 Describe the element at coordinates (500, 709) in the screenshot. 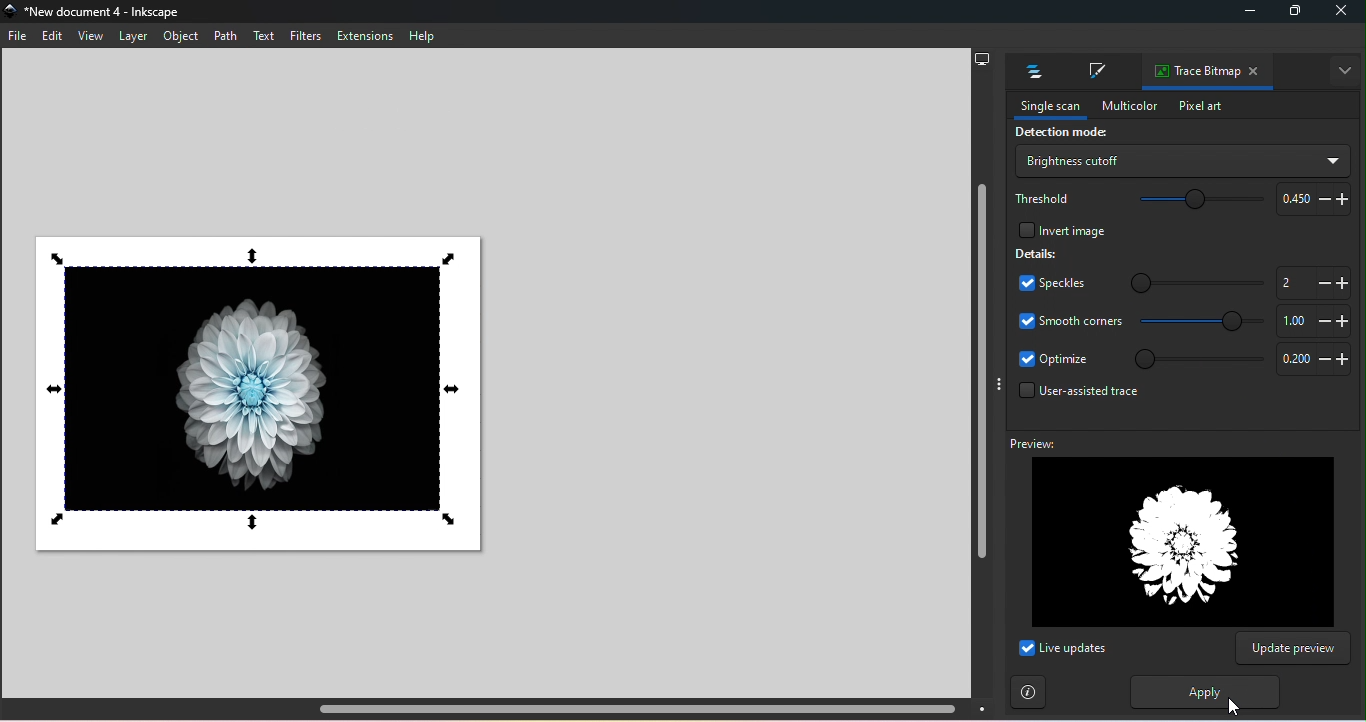

I see `Horizontal scroll bar` at that location.